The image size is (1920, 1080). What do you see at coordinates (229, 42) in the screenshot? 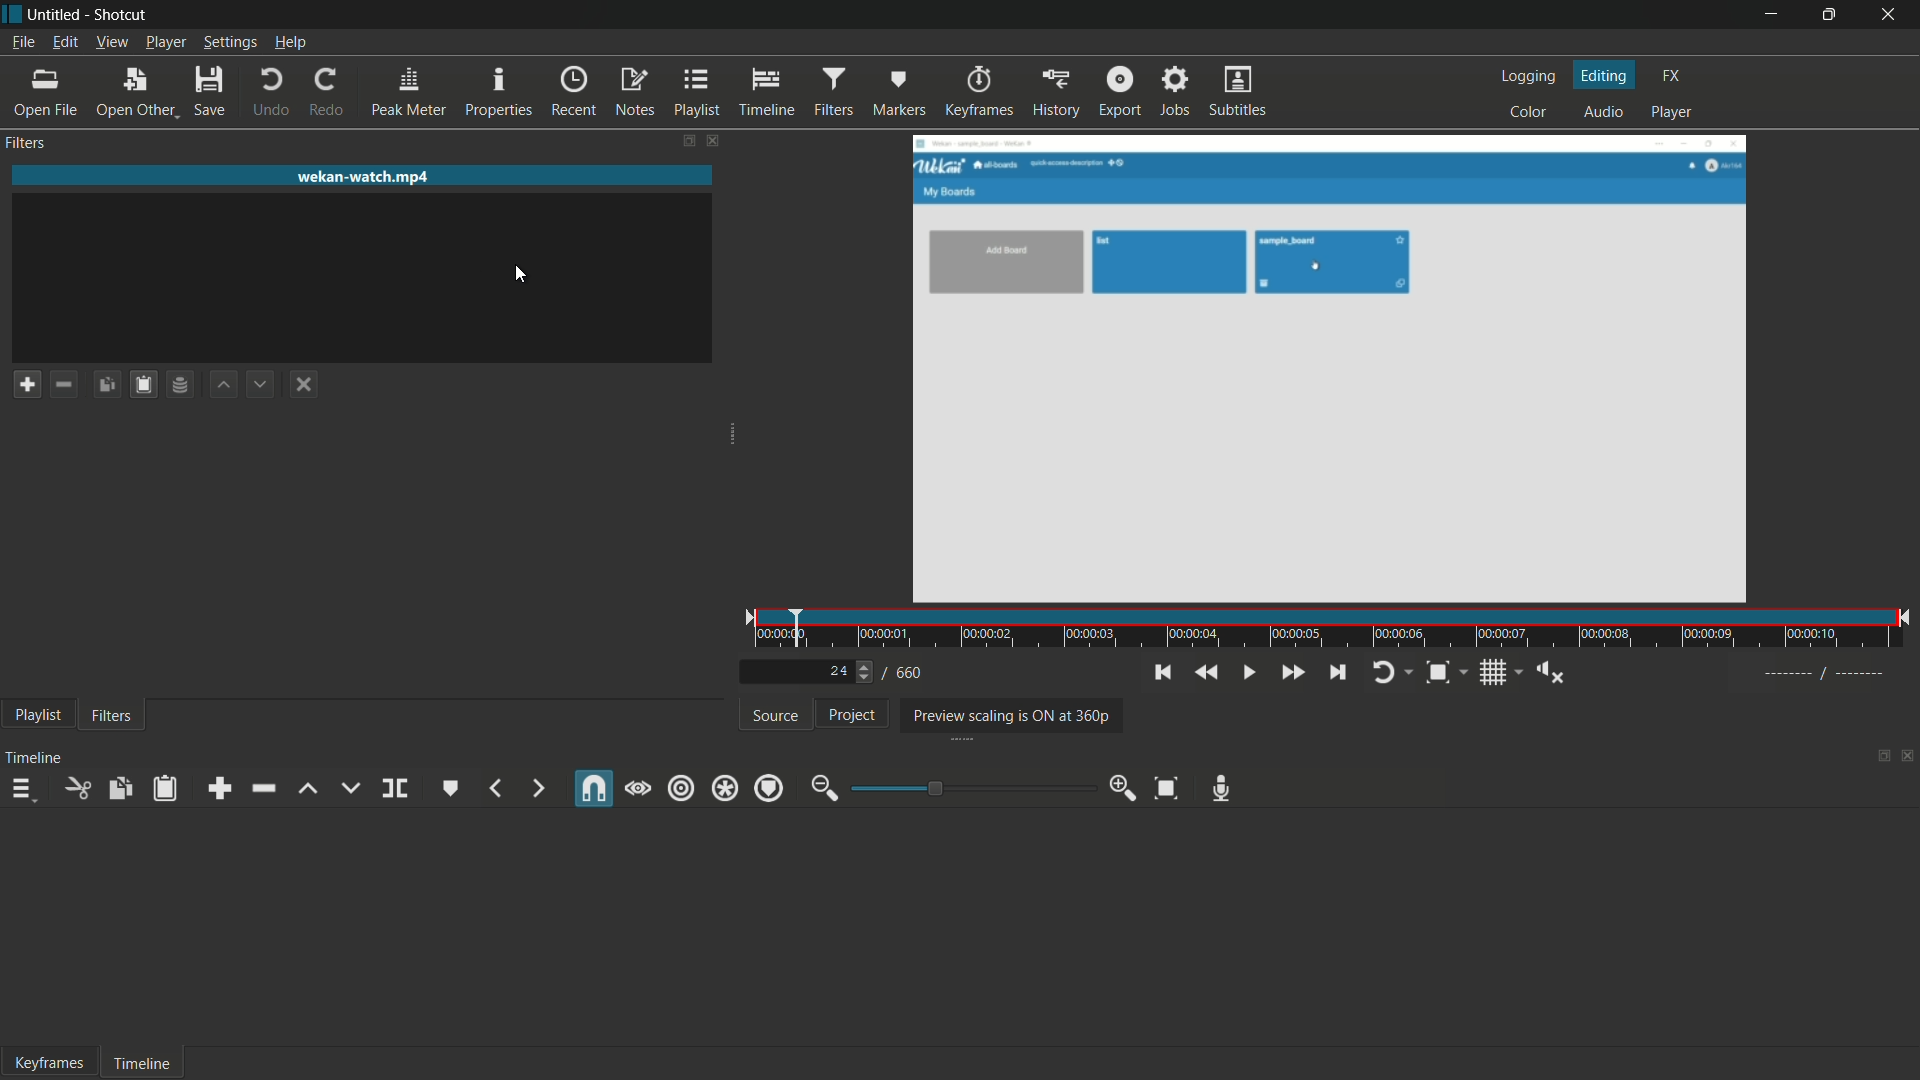
I see `settings menu` at bounding box center [229, 42].